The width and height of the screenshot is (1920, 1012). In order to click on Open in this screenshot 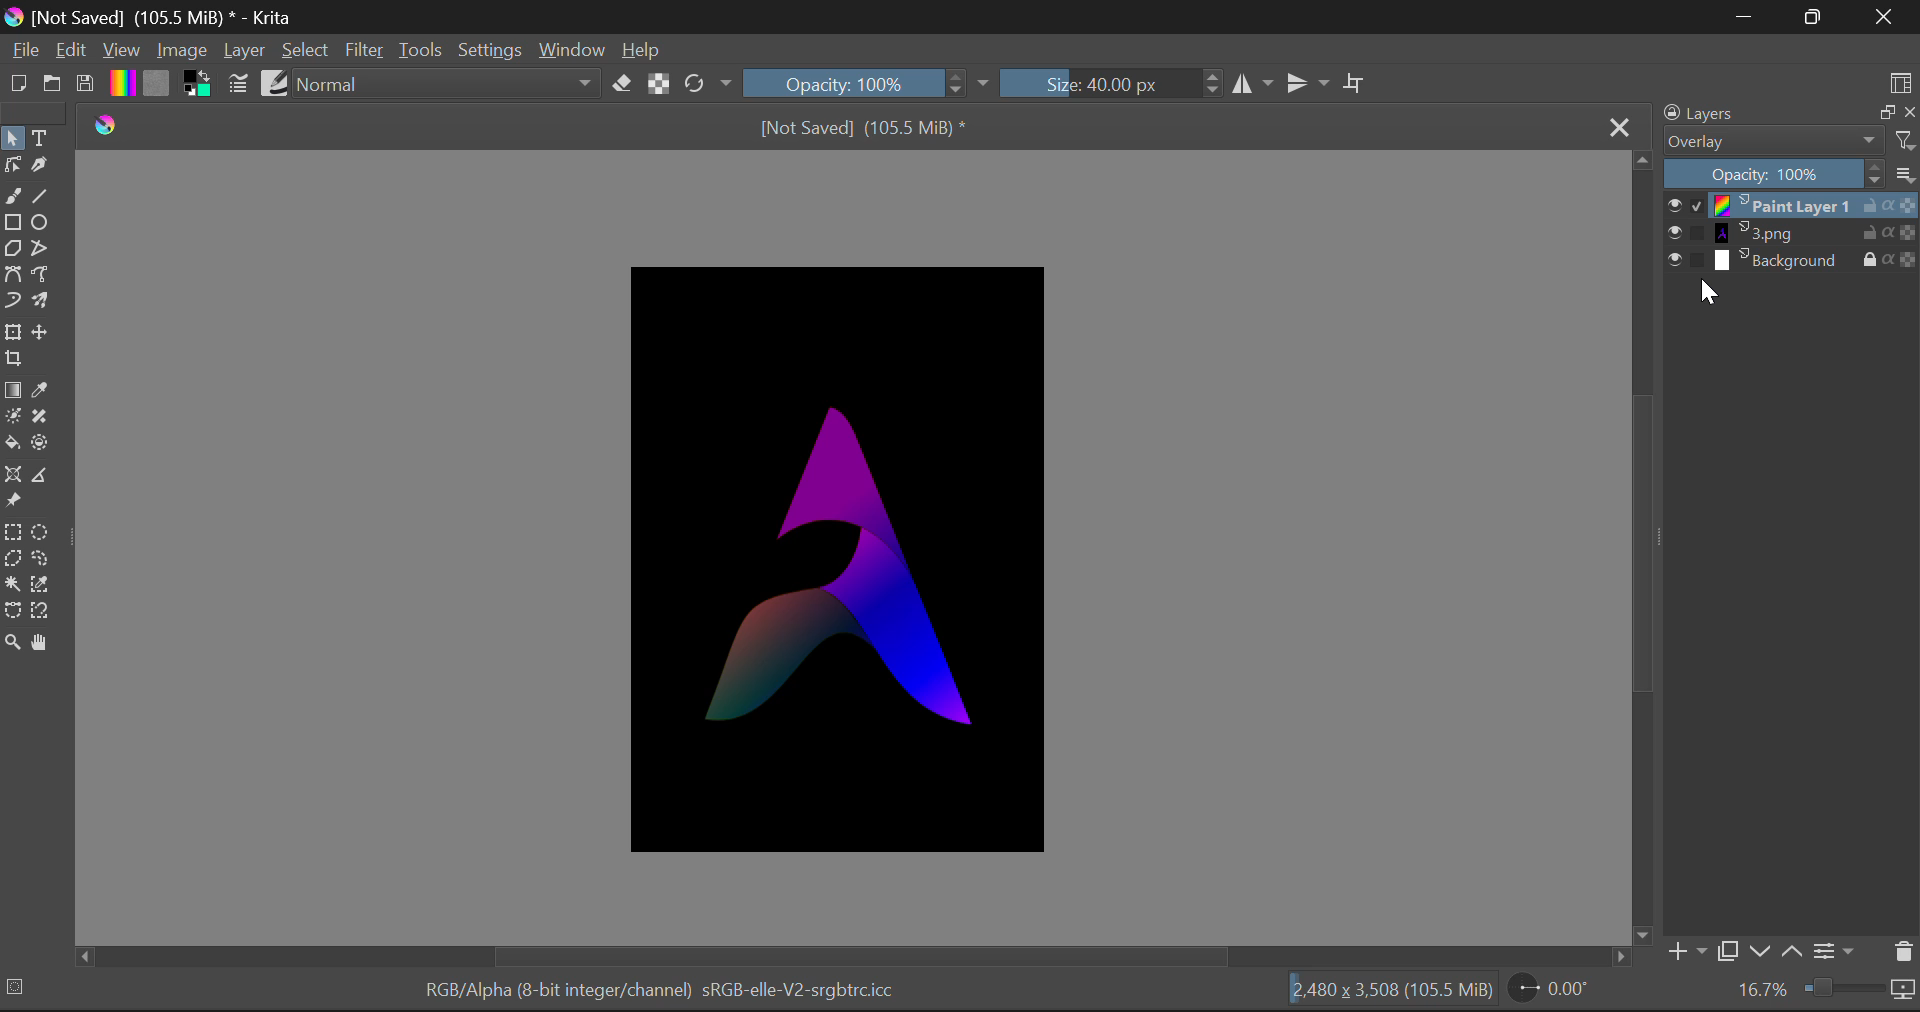, I will do `click(56, 83)`.